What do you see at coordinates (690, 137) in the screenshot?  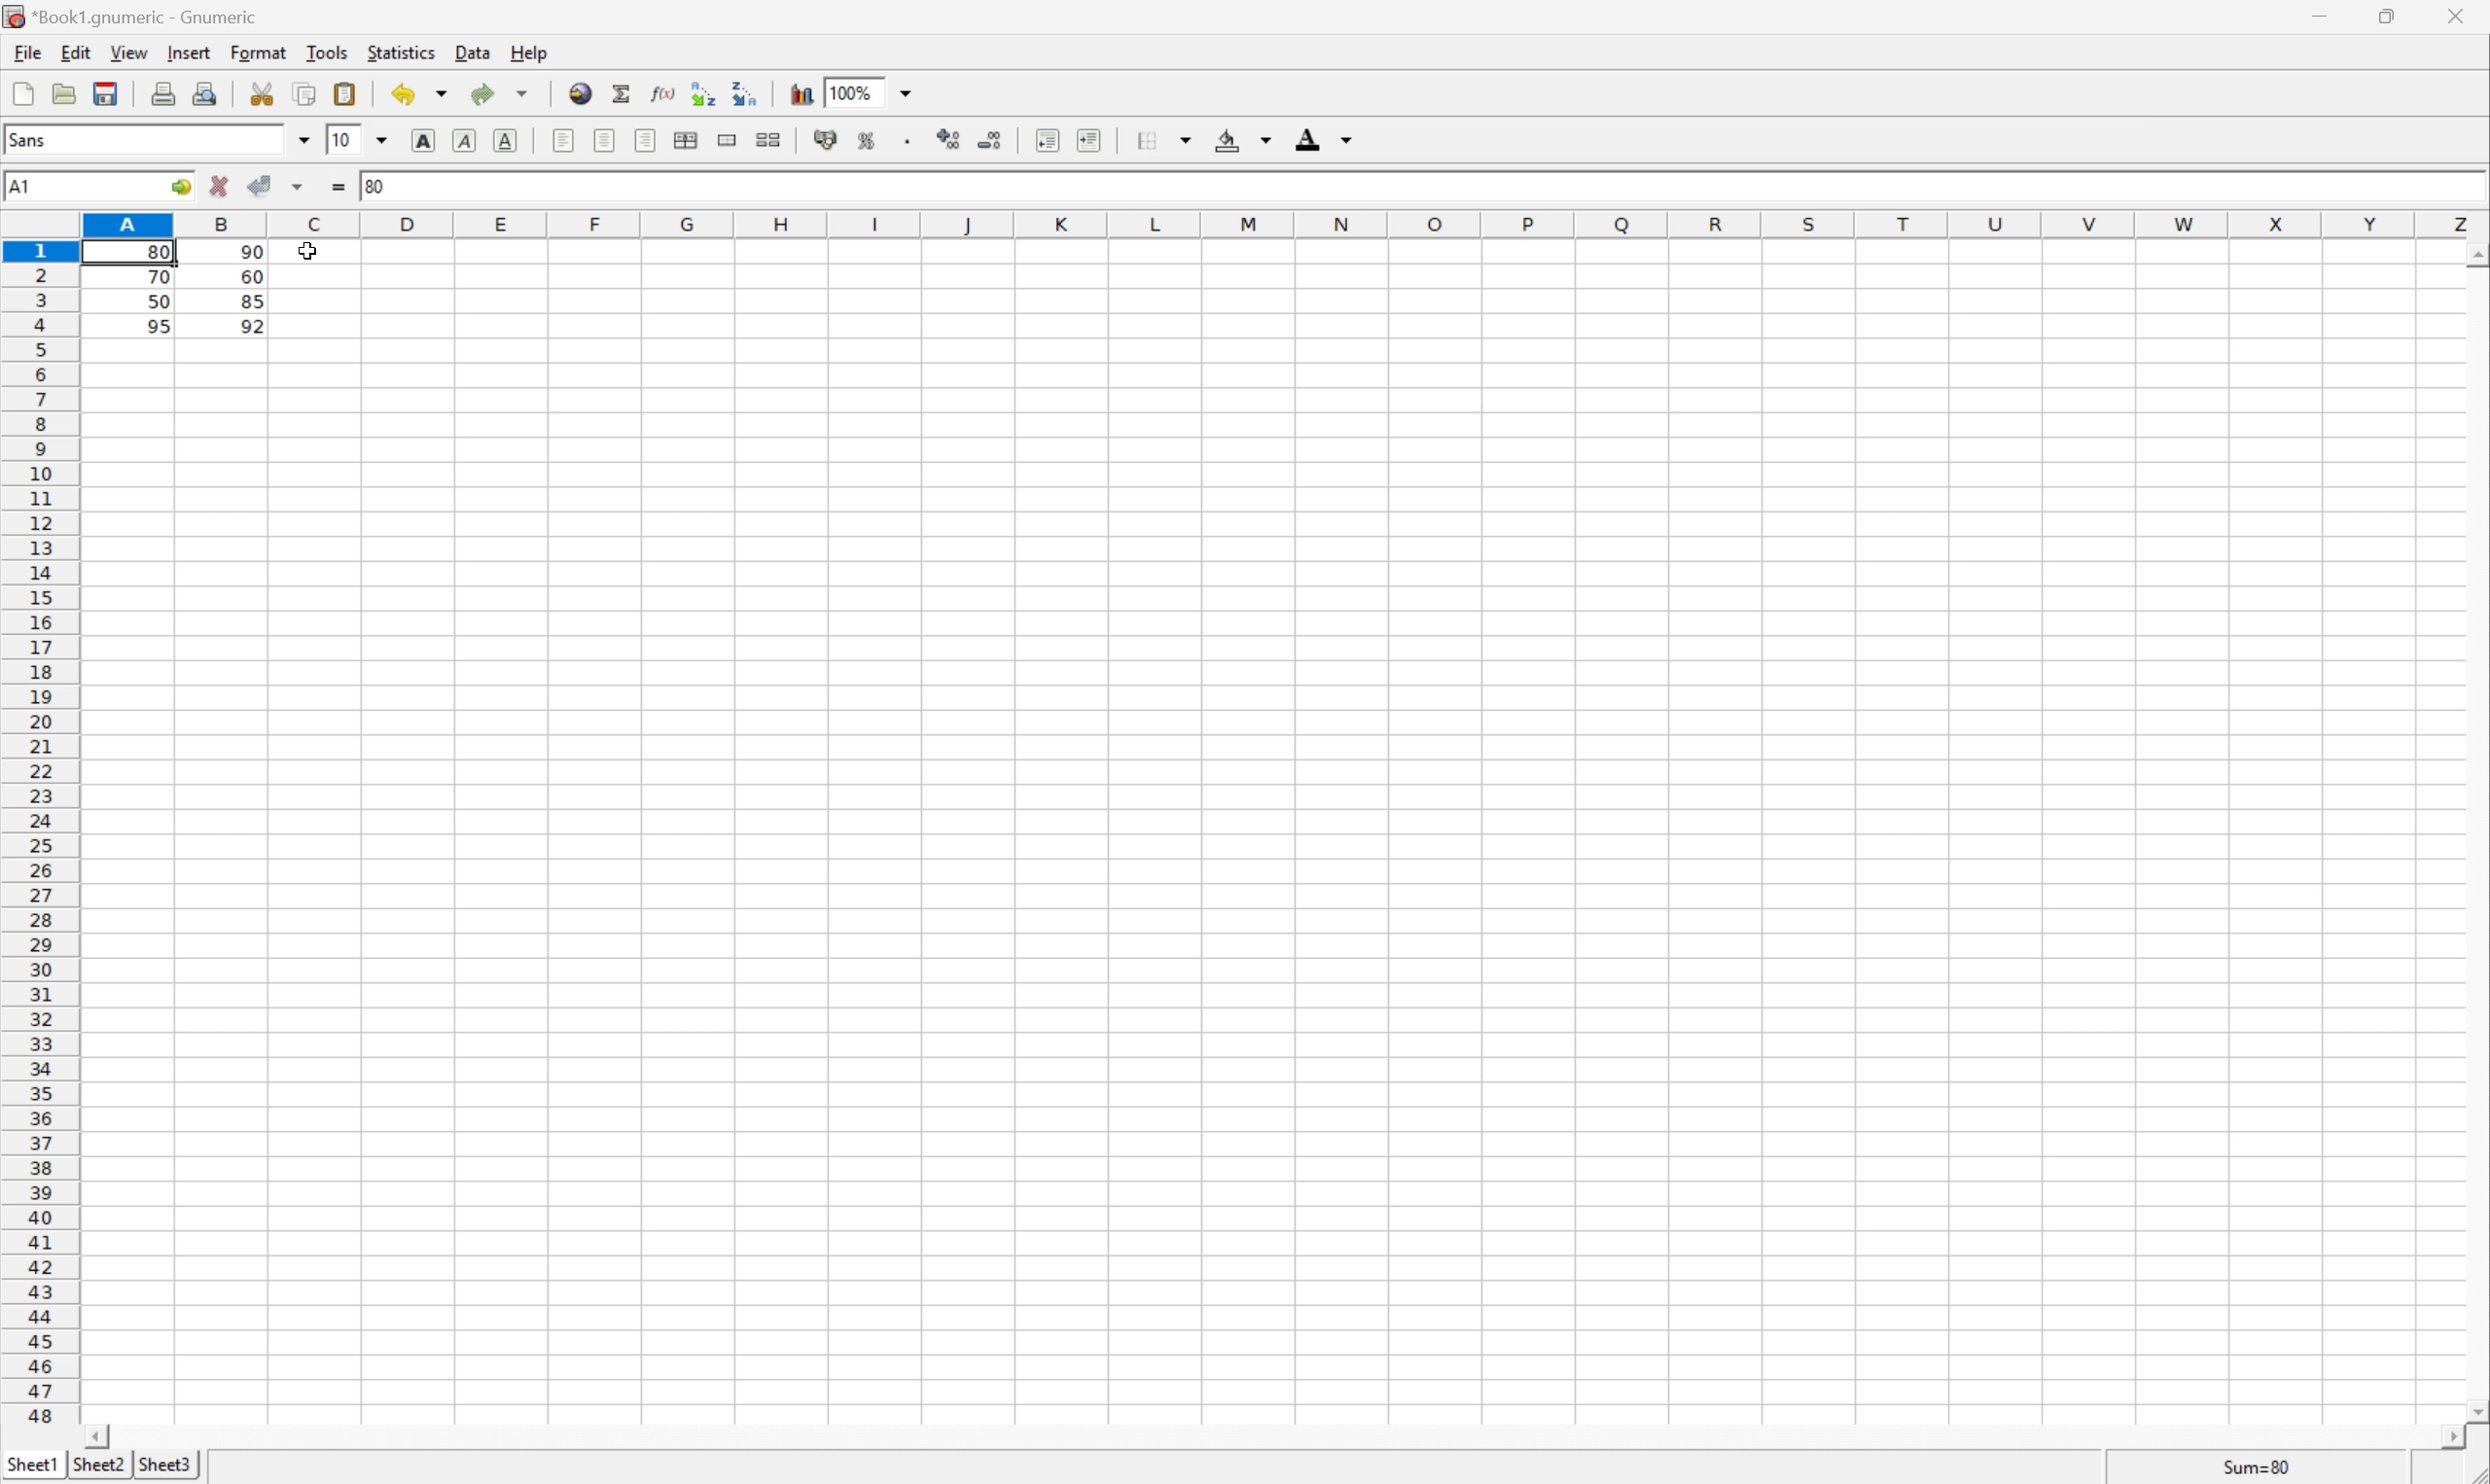 I see `Center horizontally across selection` at bounding box center [690, 137].